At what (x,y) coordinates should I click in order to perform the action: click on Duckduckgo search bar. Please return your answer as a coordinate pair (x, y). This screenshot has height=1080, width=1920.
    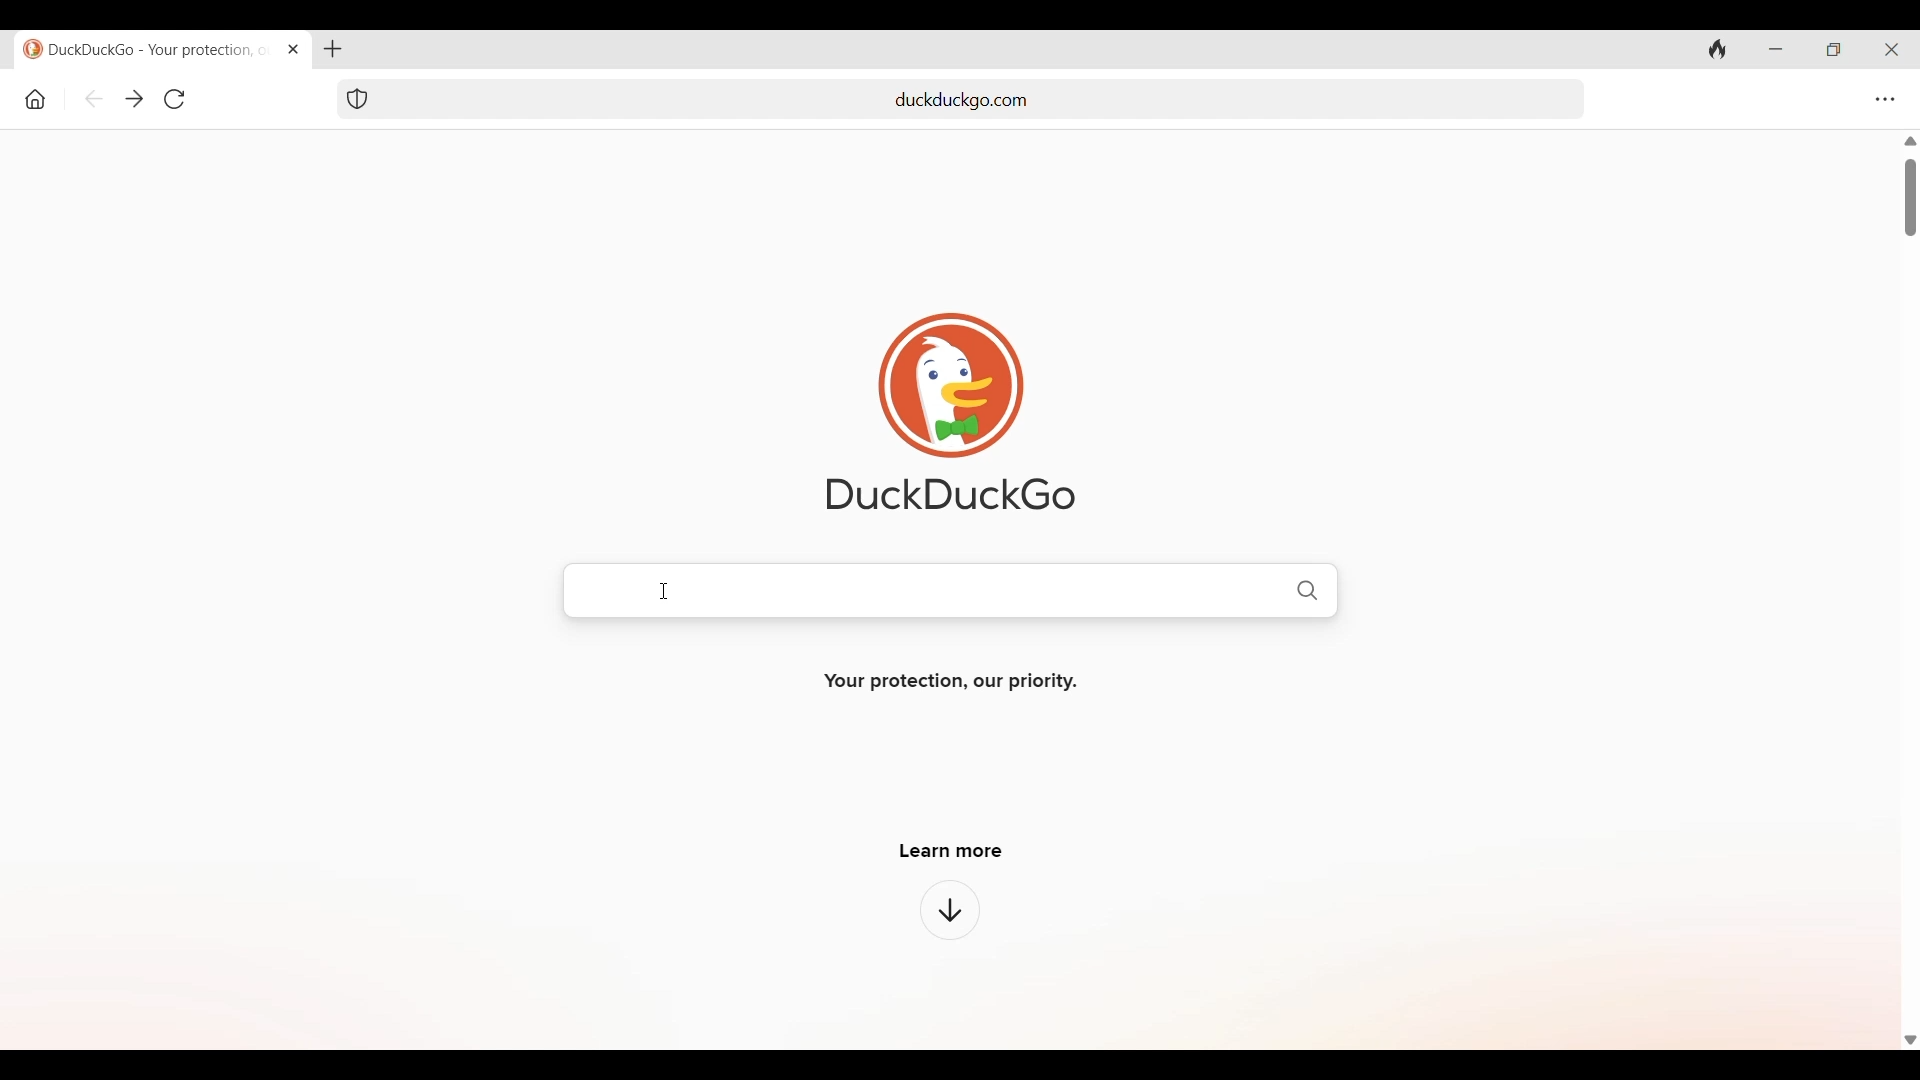
    Looking at the image, I should click on (952, 591).